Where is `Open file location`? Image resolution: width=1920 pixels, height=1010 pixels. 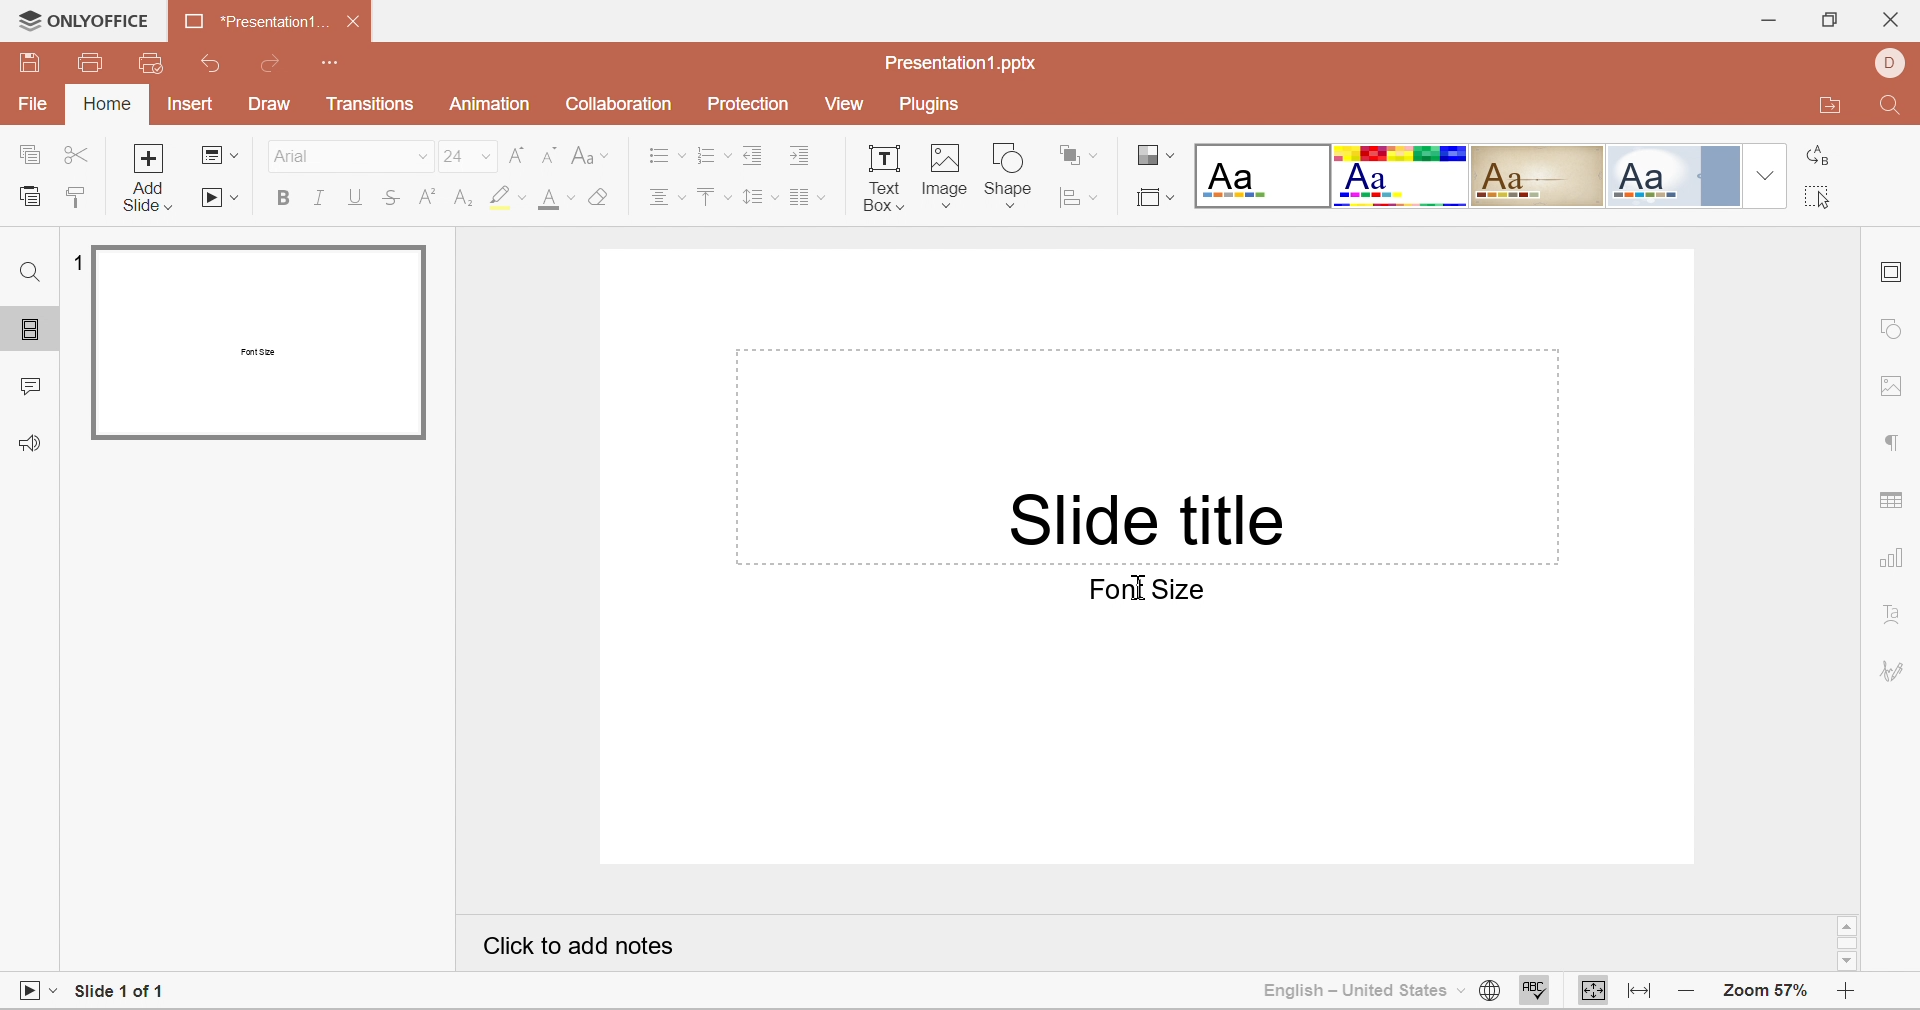
Open file location is located at coordinates (1833, 106).